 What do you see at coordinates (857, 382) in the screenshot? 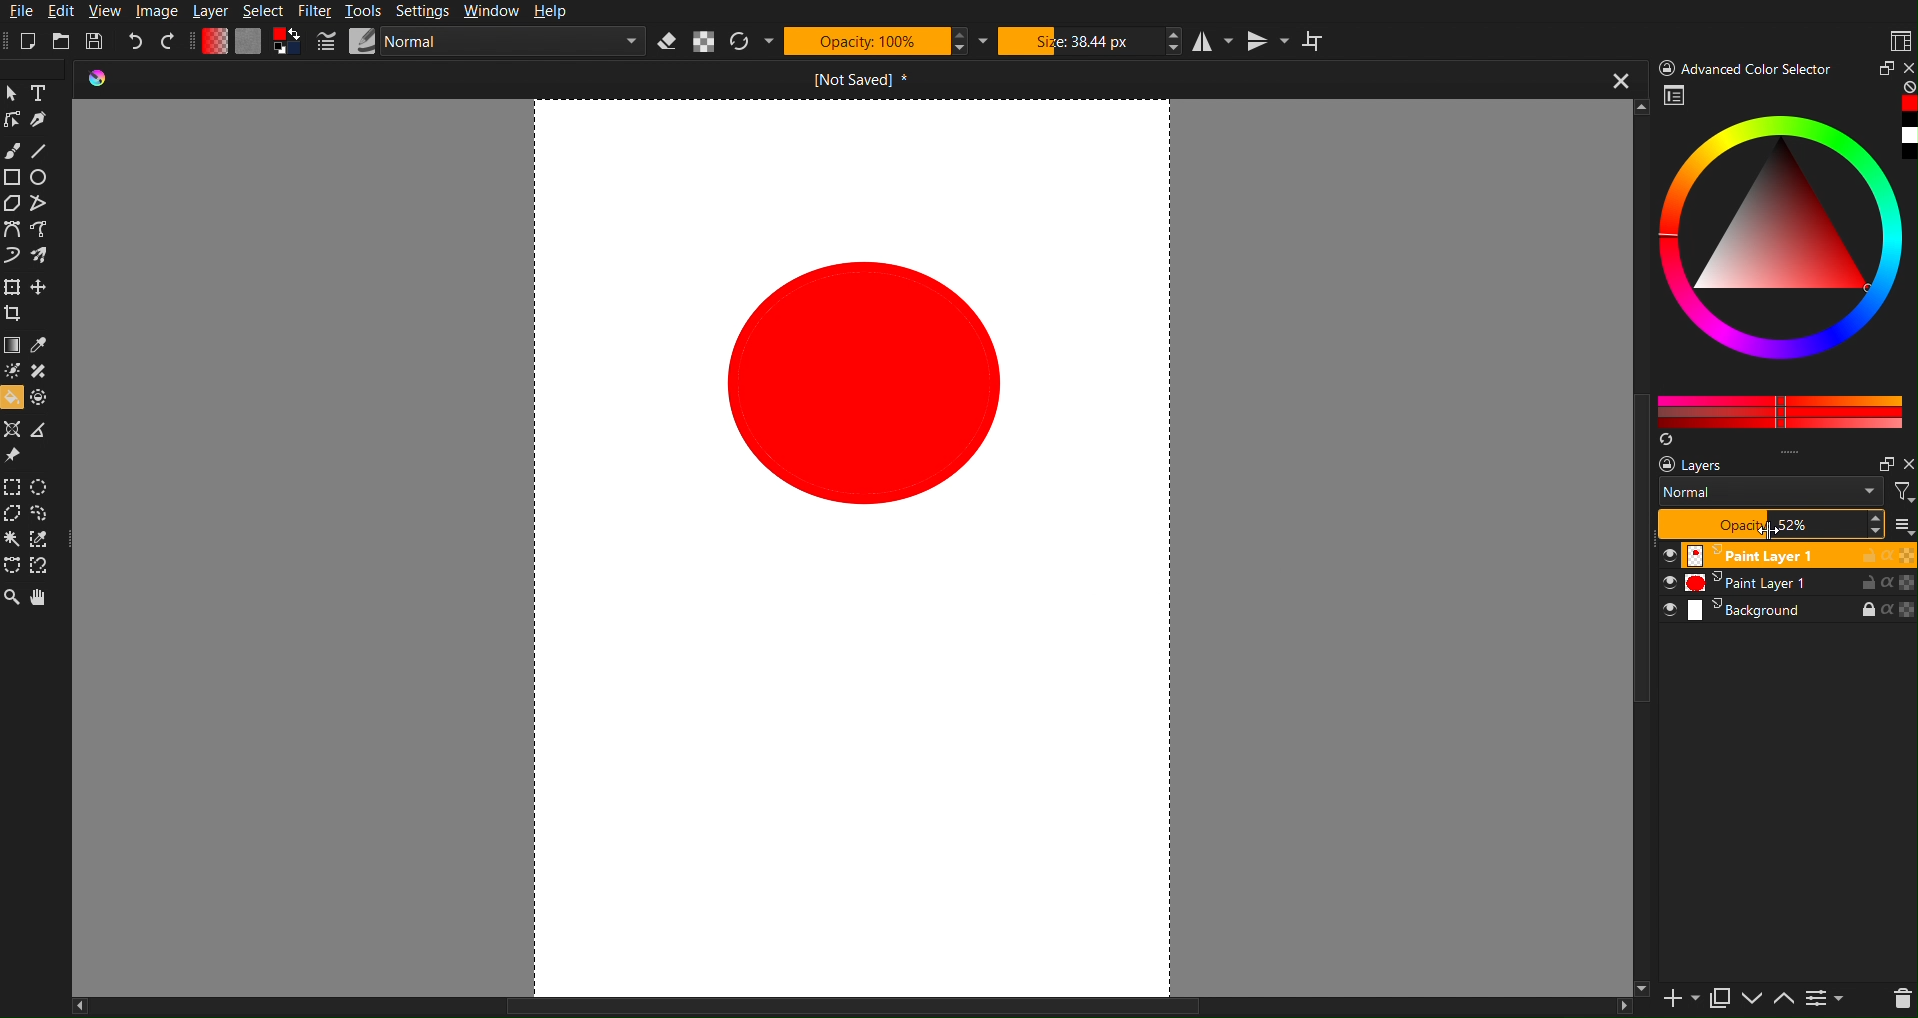
I see `Circle` at bounding box center [857, 382].